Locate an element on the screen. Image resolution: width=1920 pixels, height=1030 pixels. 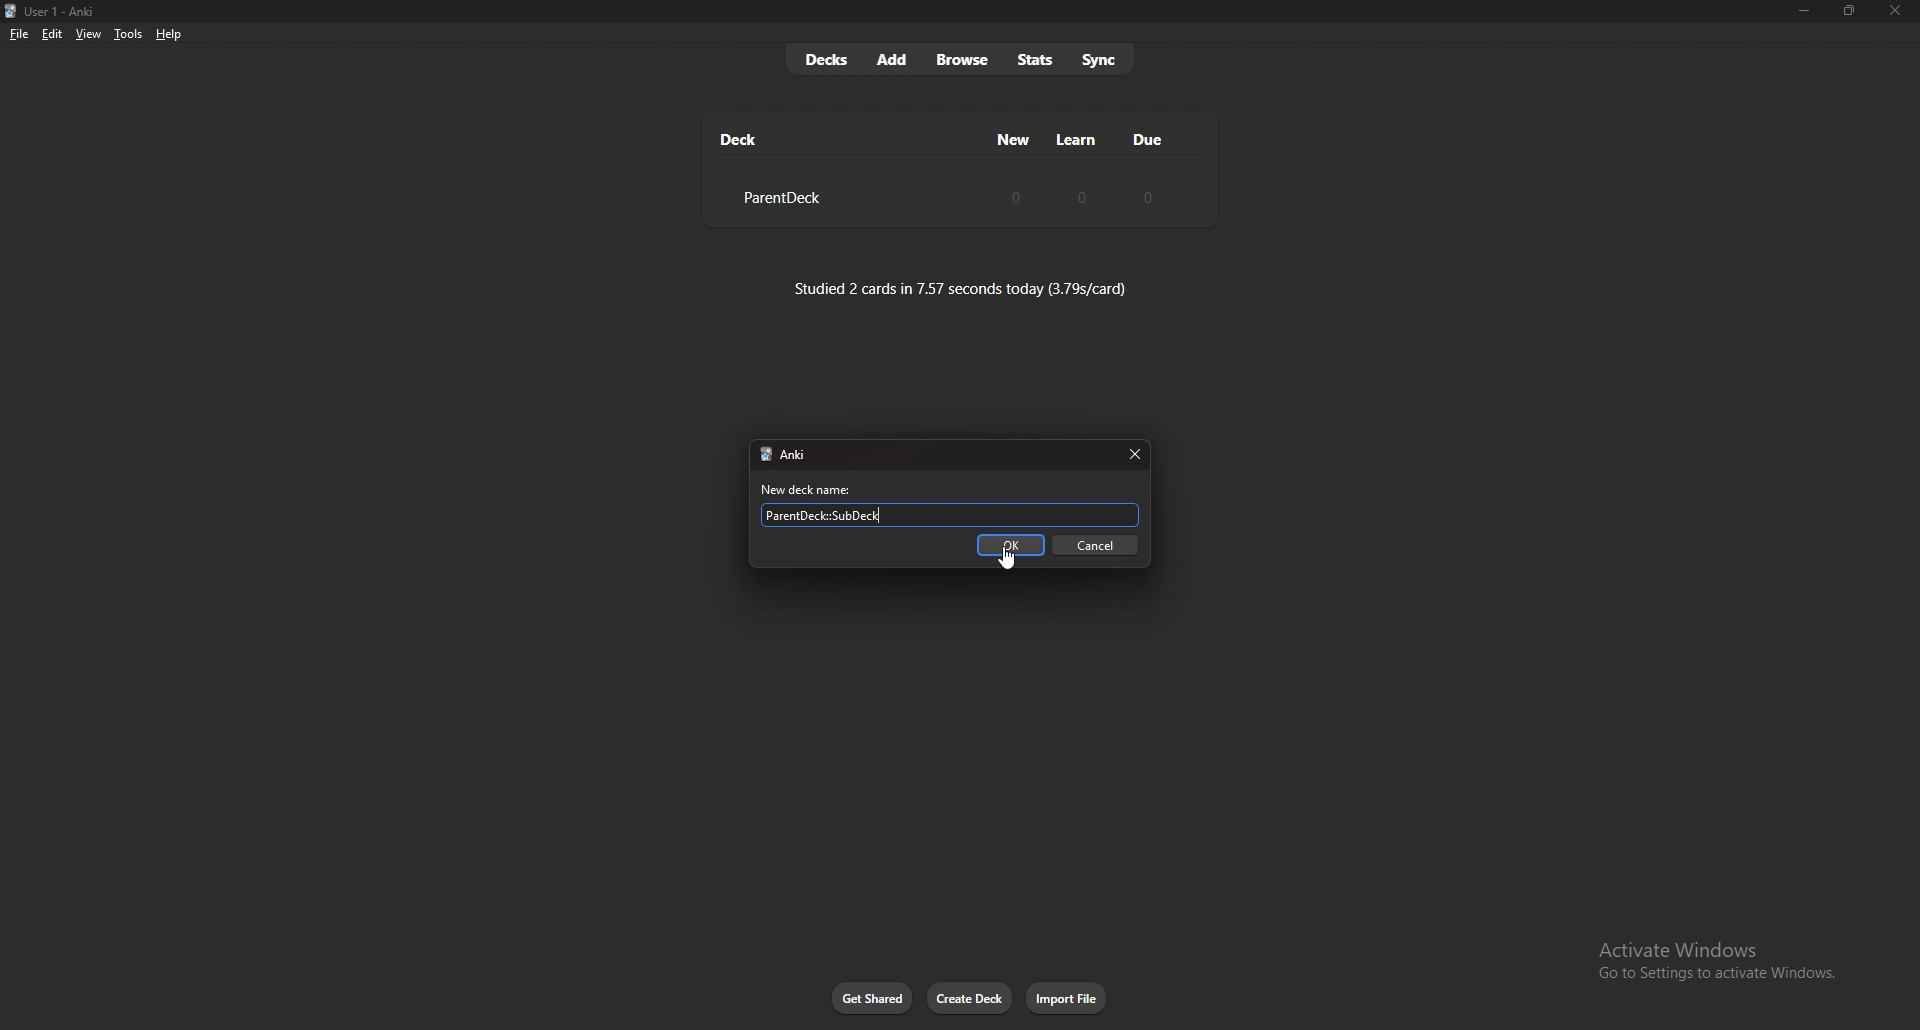
import file is located at coordinates (1068, 998).